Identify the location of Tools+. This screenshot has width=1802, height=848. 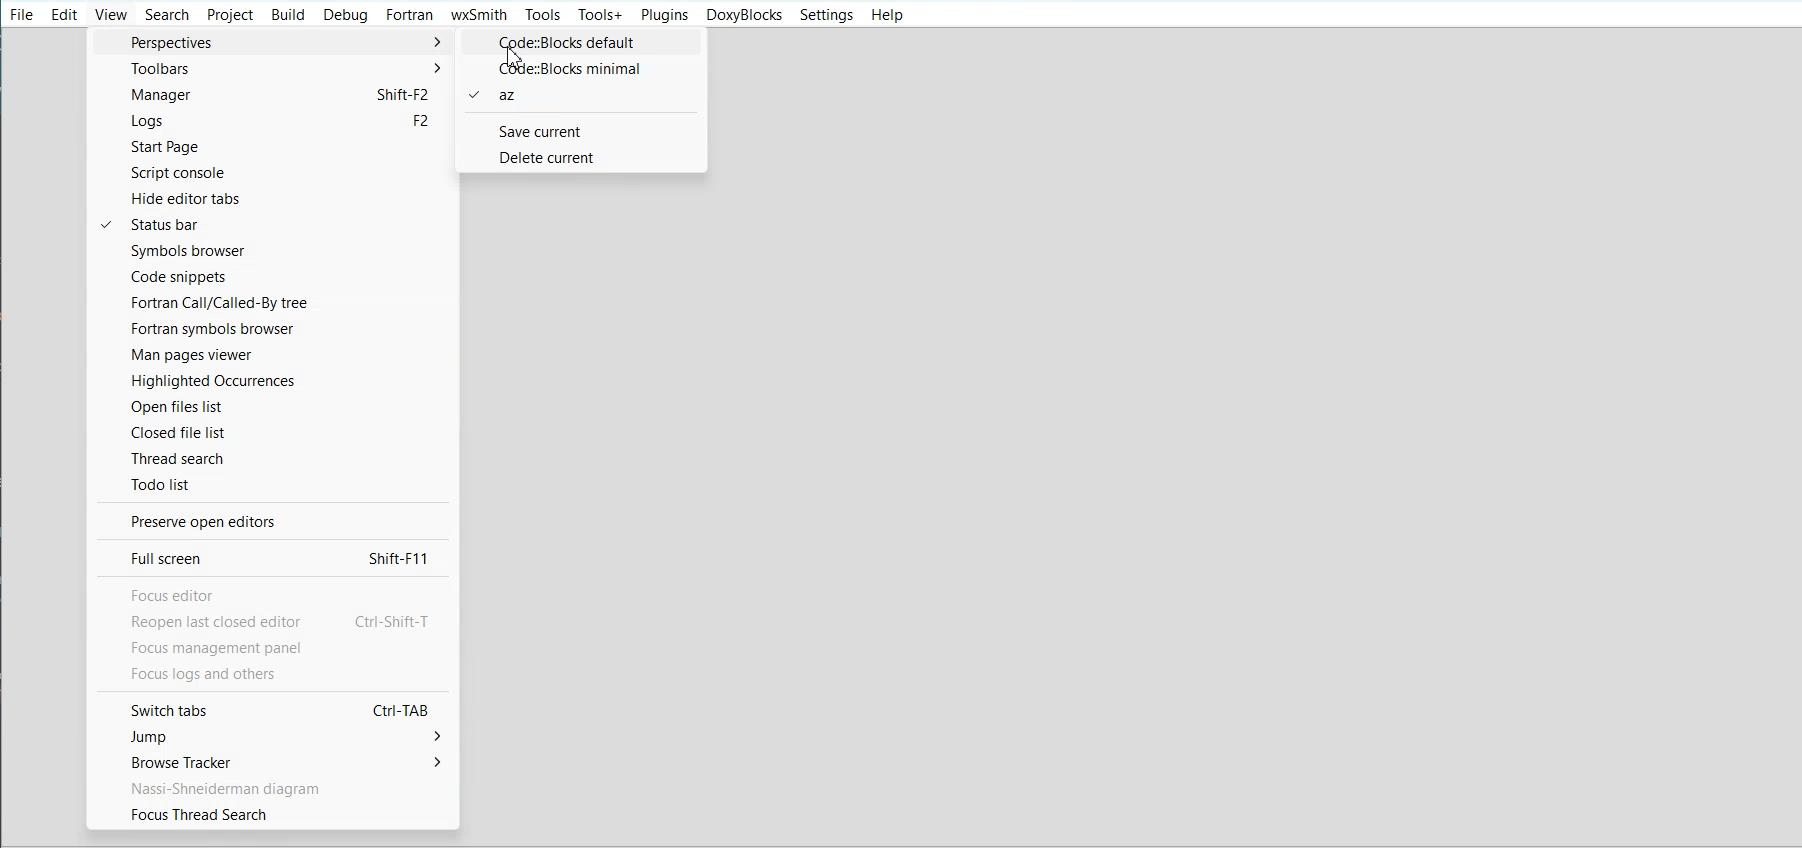
(600, 15).